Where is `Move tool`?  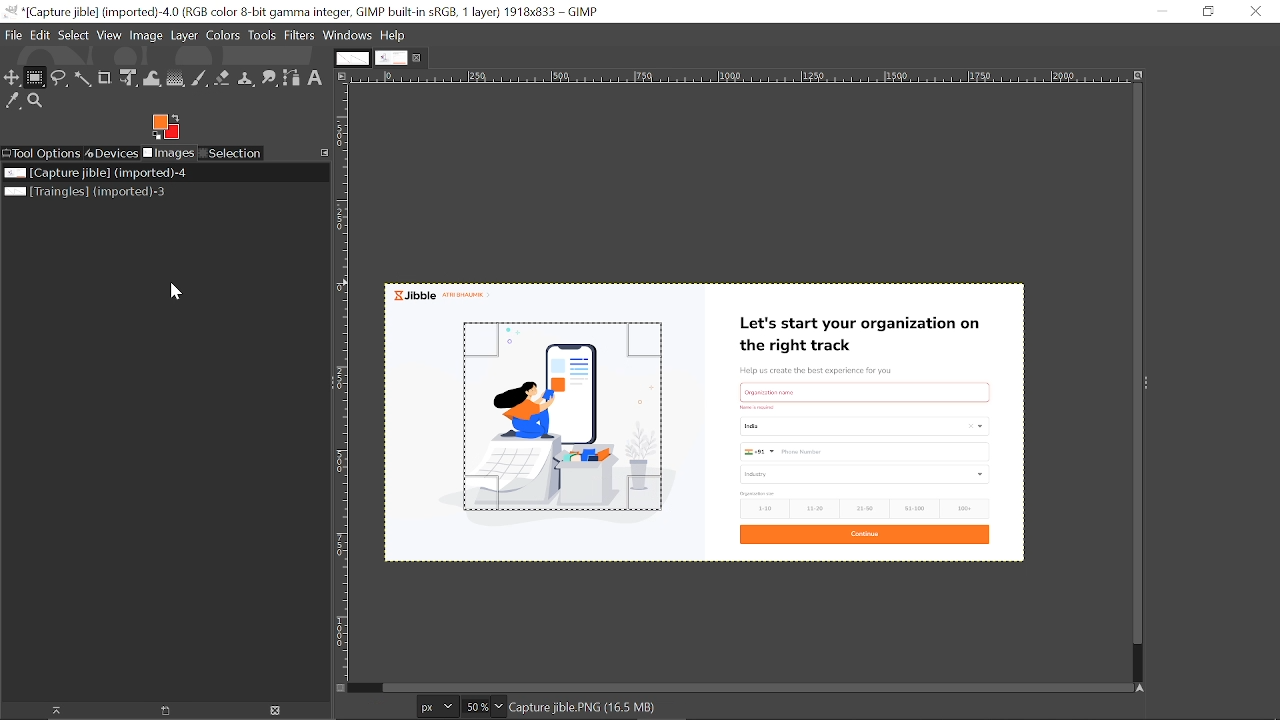 Move tool is located at coordinates (13, 78).